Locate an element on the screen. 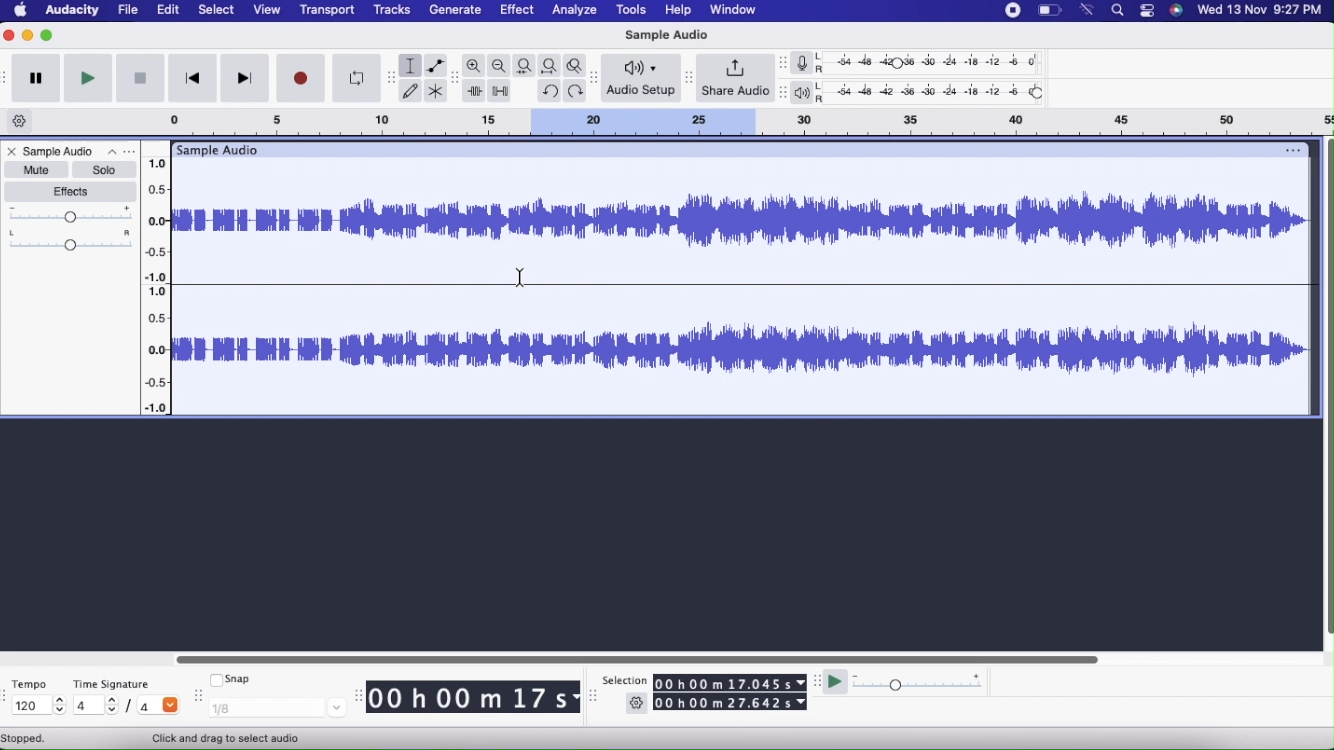 This screenshot has height=750, width=1334. Envelope Tool is located at coordinates (436, 66).